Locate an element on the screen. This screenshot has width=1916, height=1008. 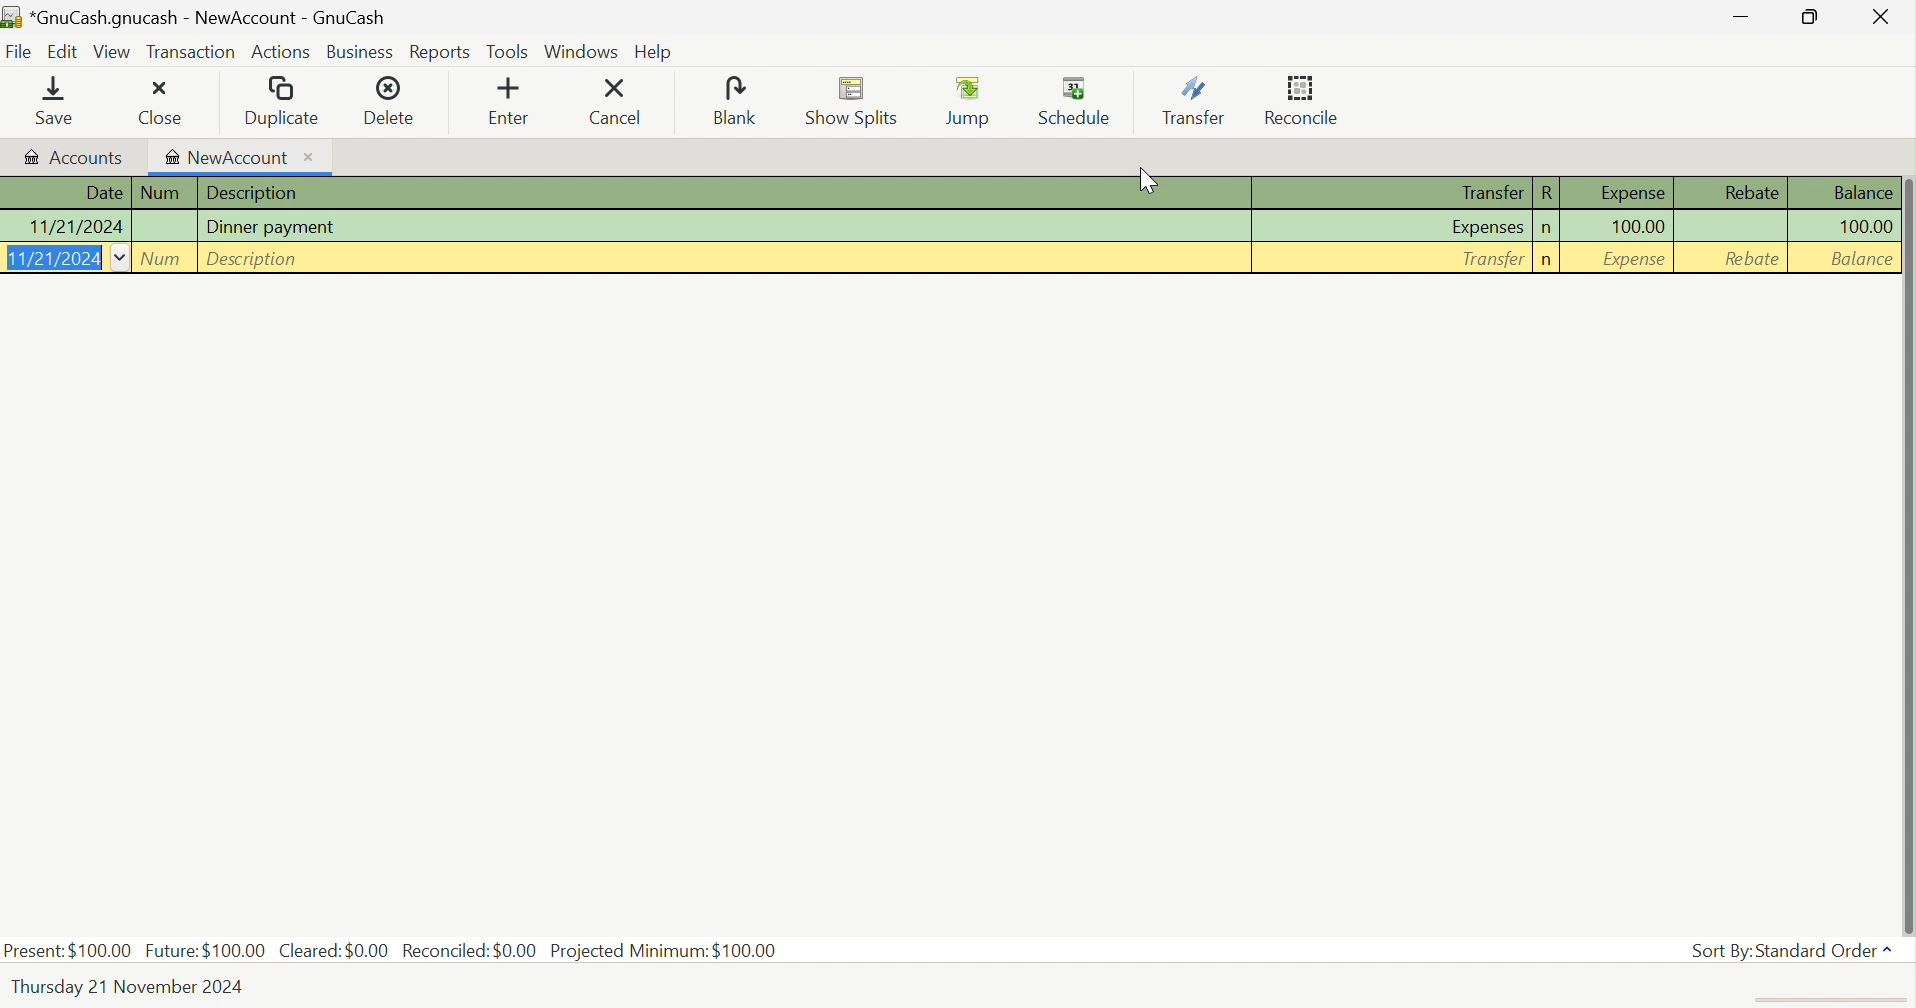
Save is located at coordinates (40, 100).